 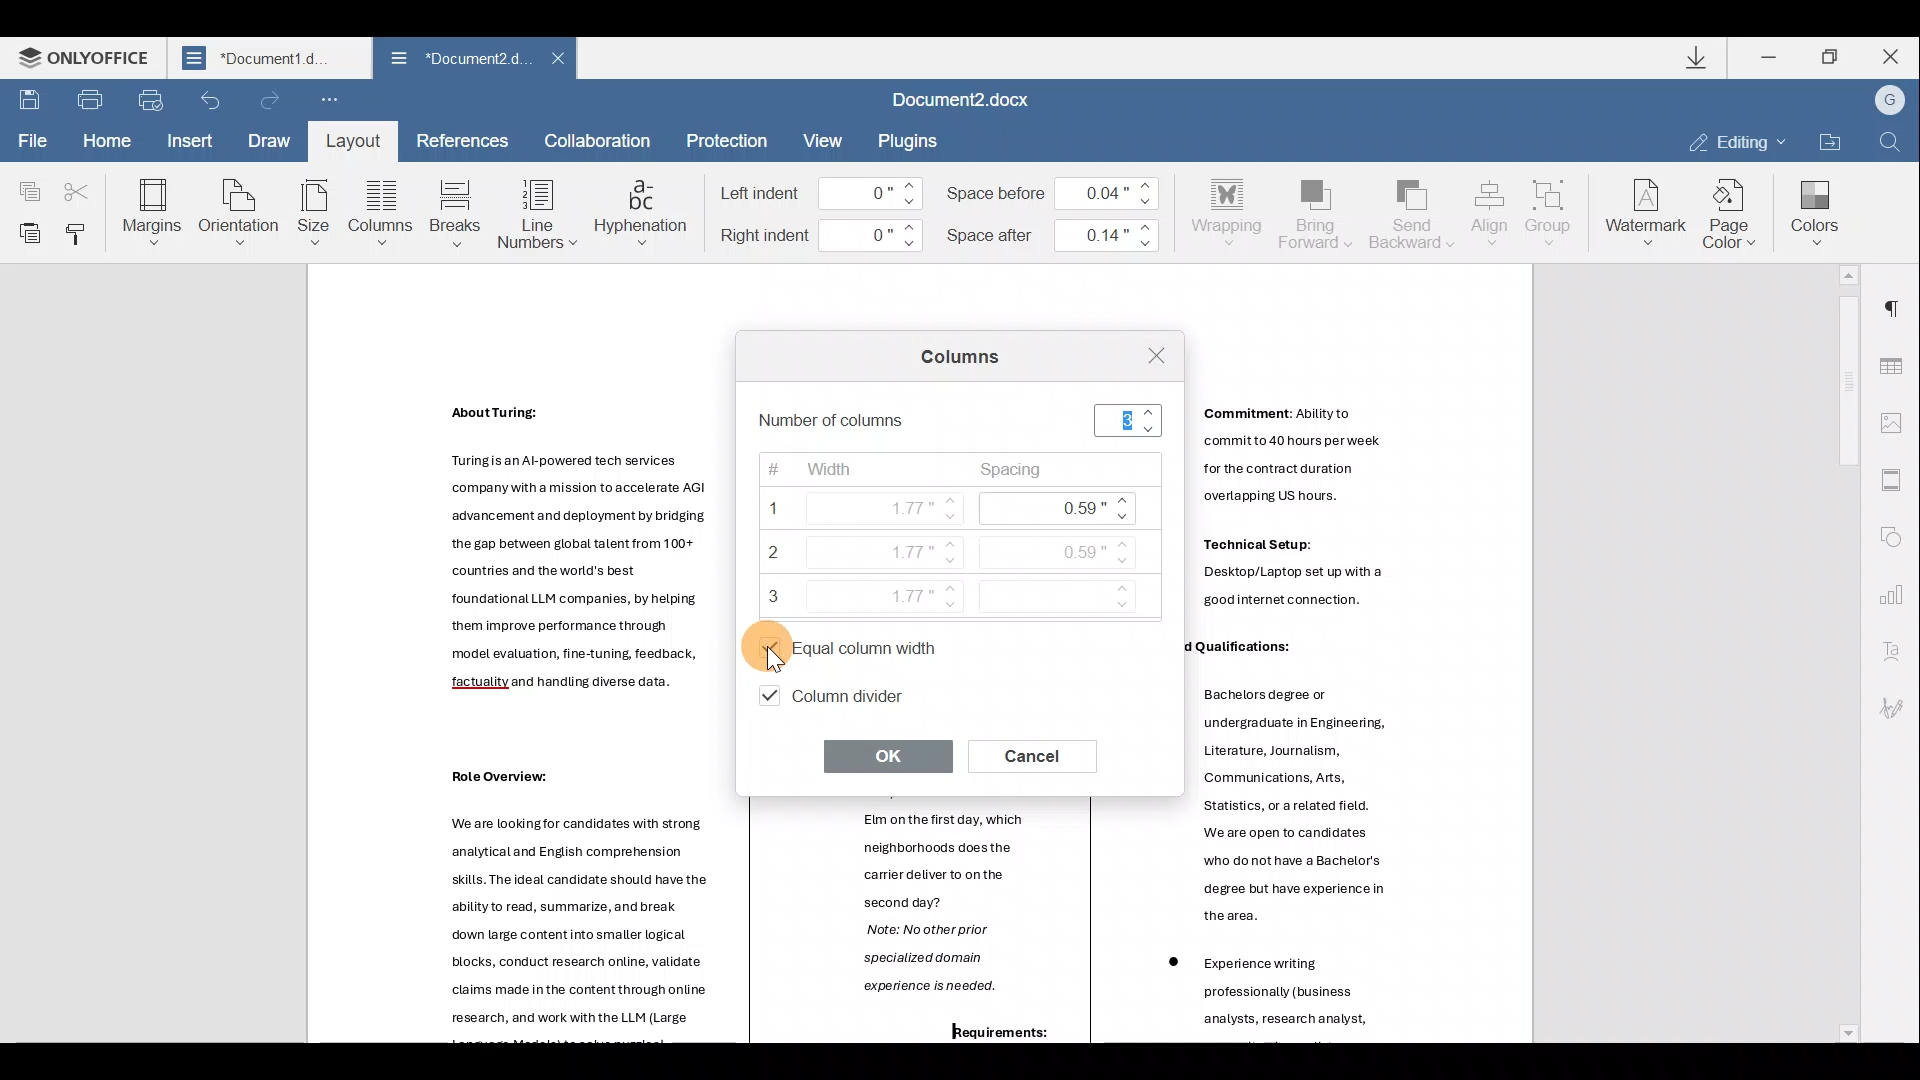 I want to click on Right indent, so click(x=821, y=236).